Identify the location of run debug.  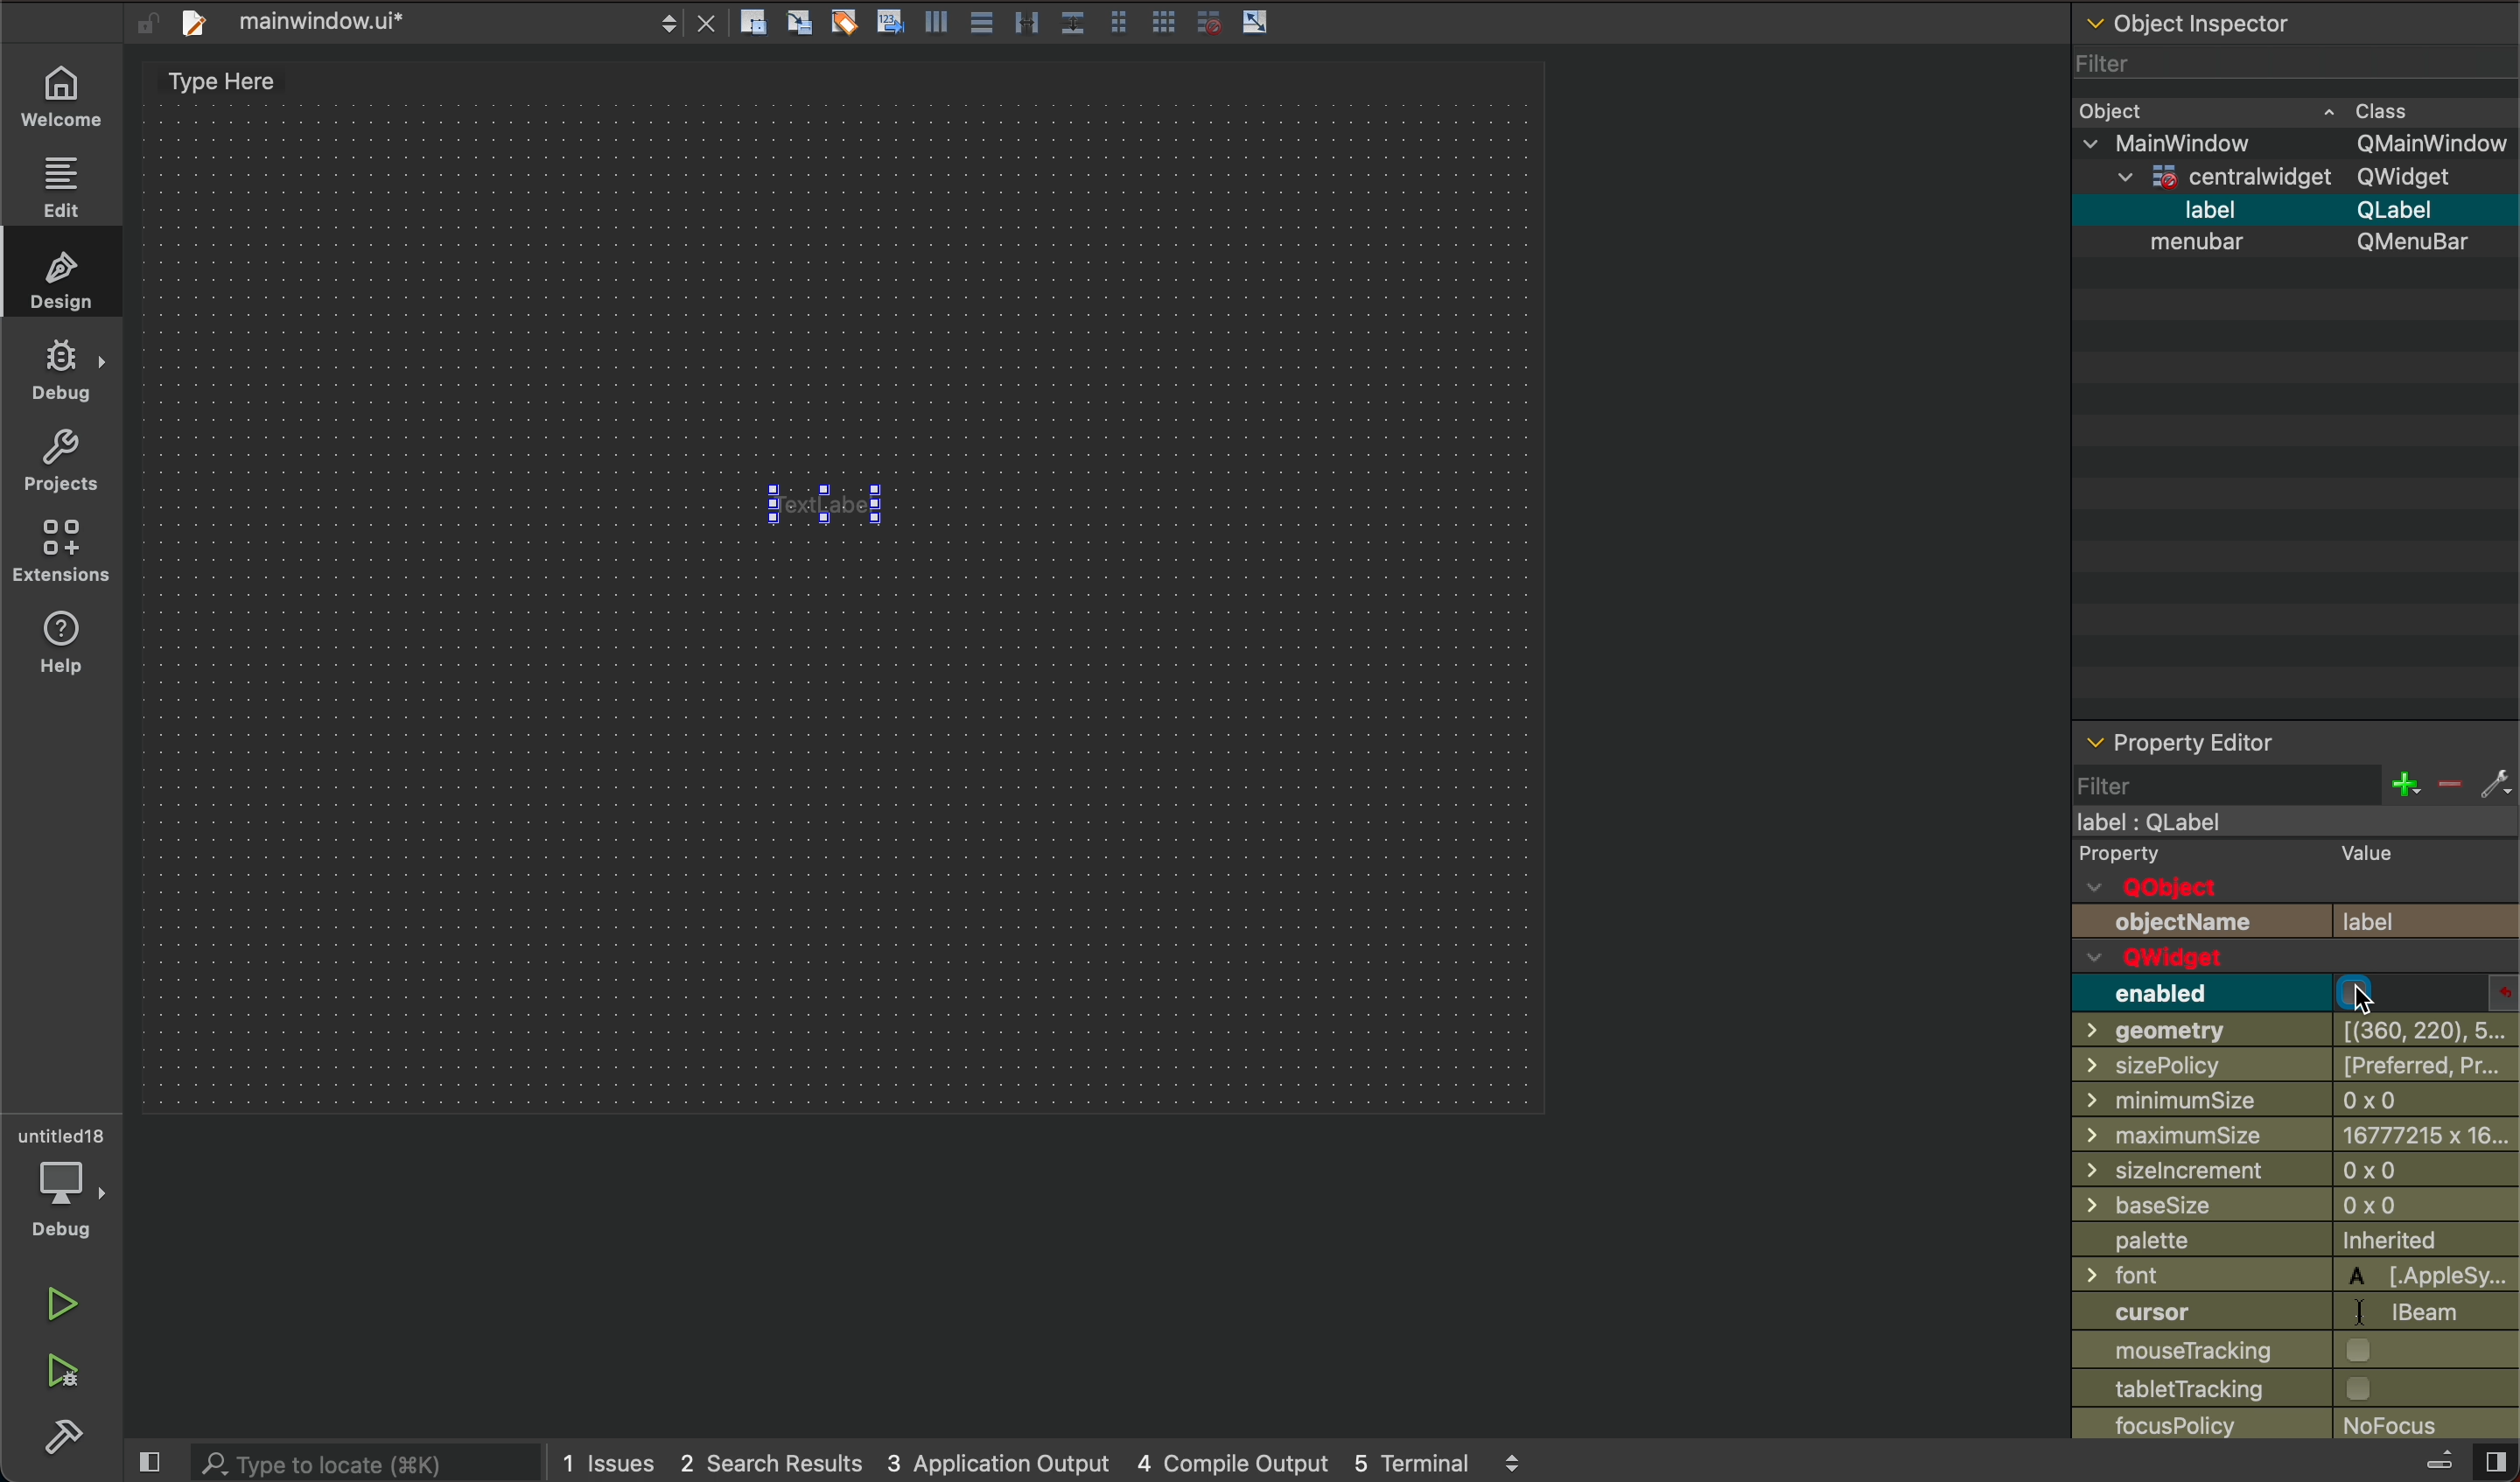
(65, 1368).